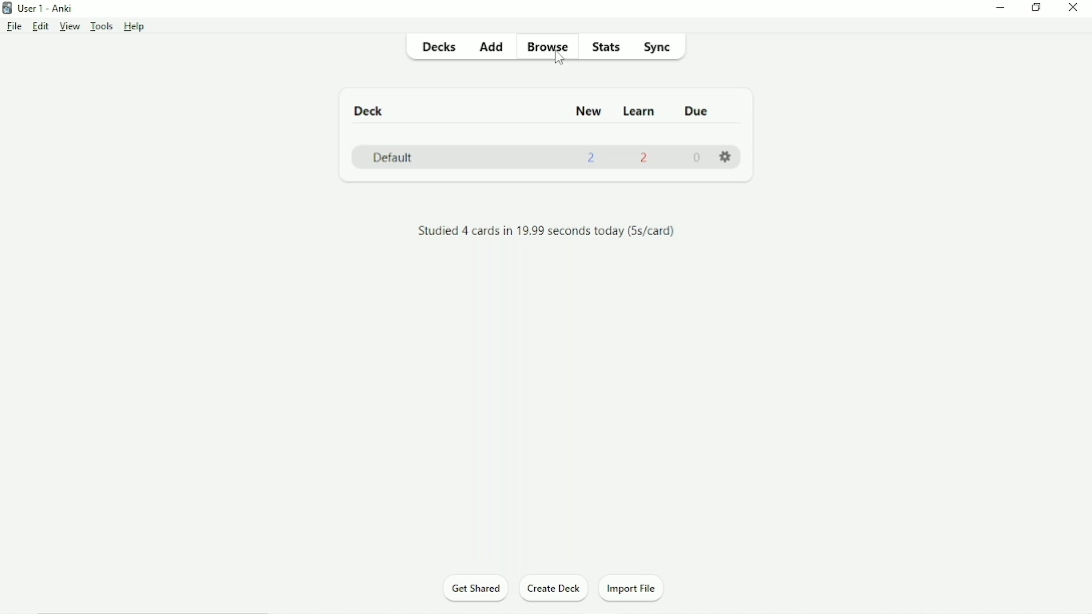 The width and height of the screenshot is (1092, 614). What do you see at coordinates (371, 109) in the screenshot?
I see `Deck` at bounding box center [371, 109].